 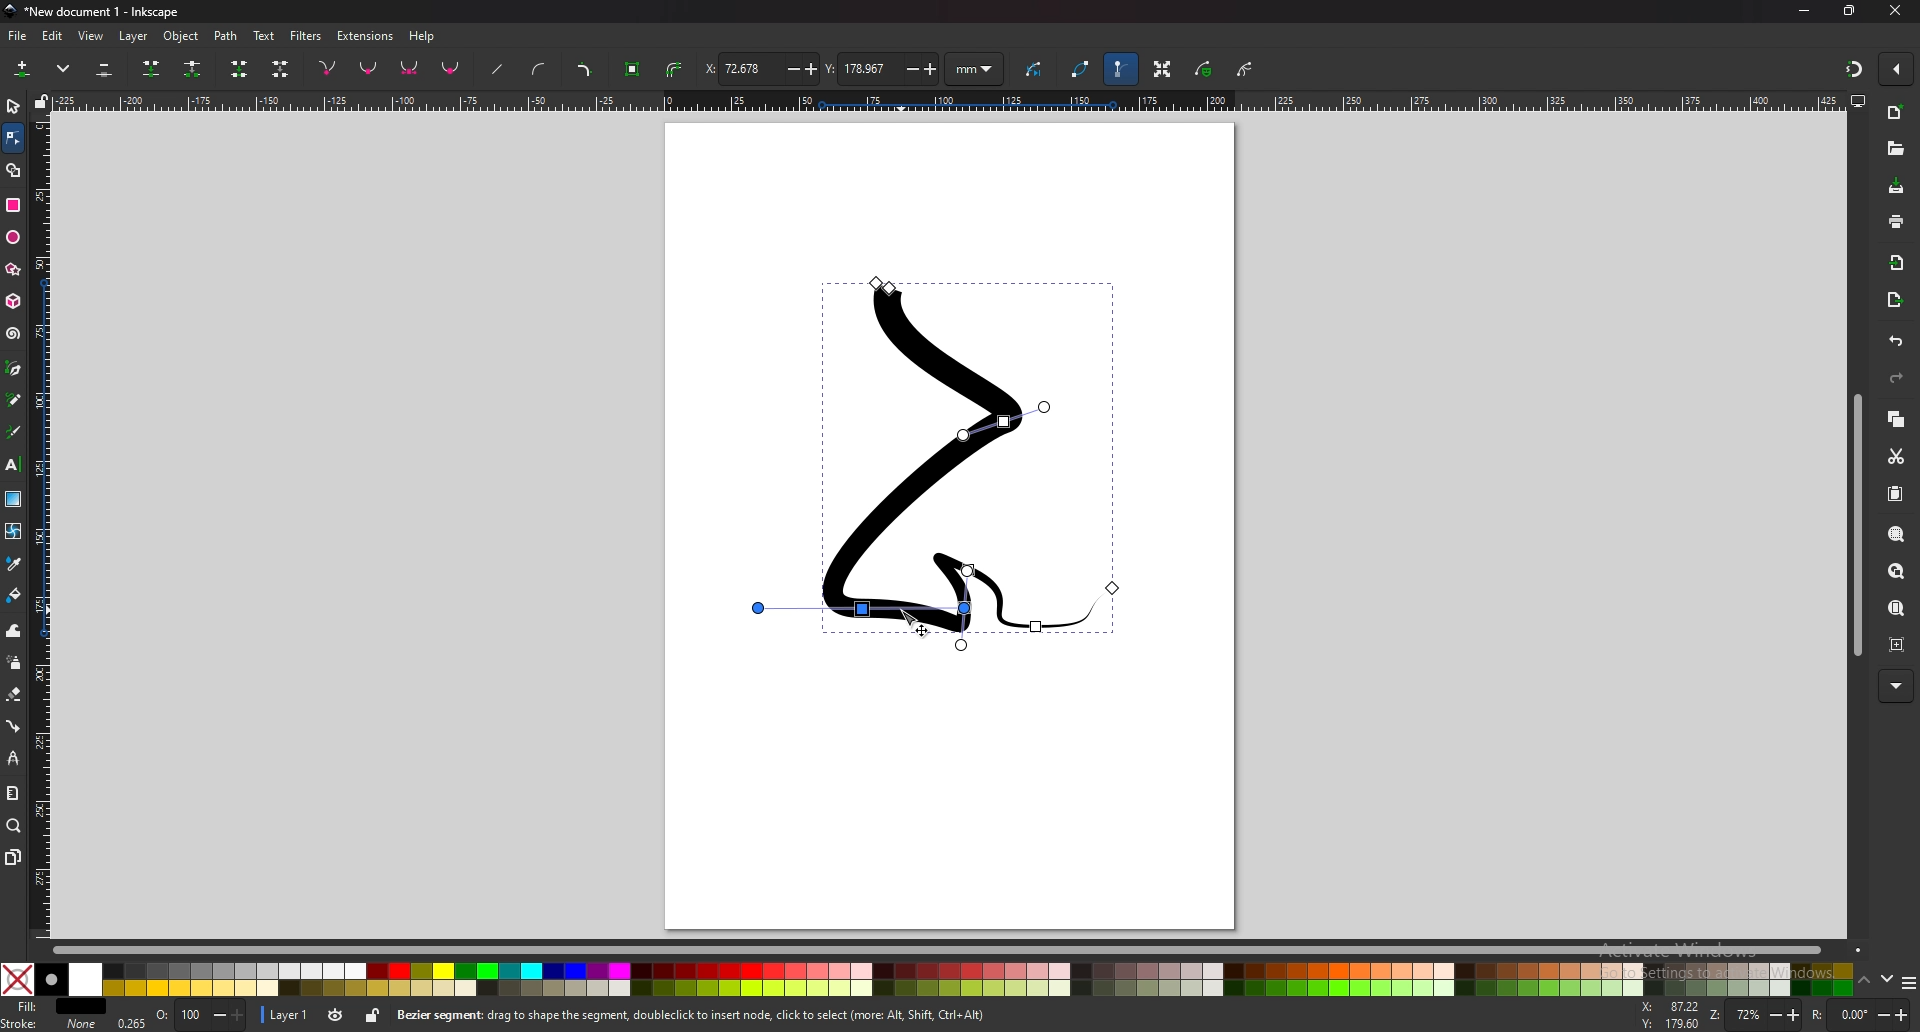 I want to click on node, so click(x=13, y=138).